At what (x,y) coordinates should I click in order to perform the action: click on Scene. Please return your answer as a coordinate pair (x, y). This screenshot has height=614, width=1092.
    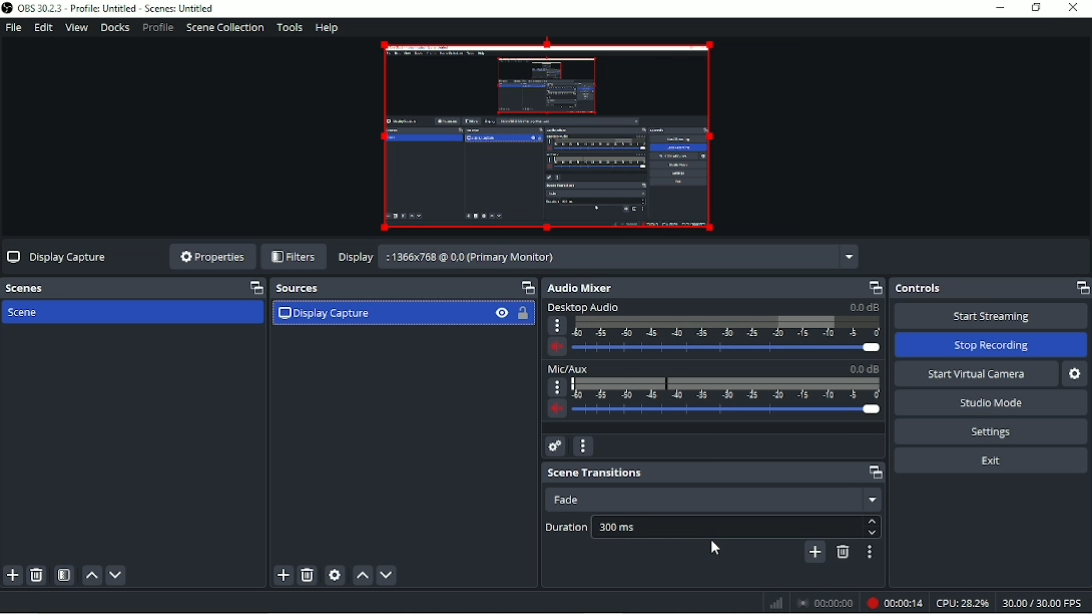
    Looking at the image, I should click on (104, 288).